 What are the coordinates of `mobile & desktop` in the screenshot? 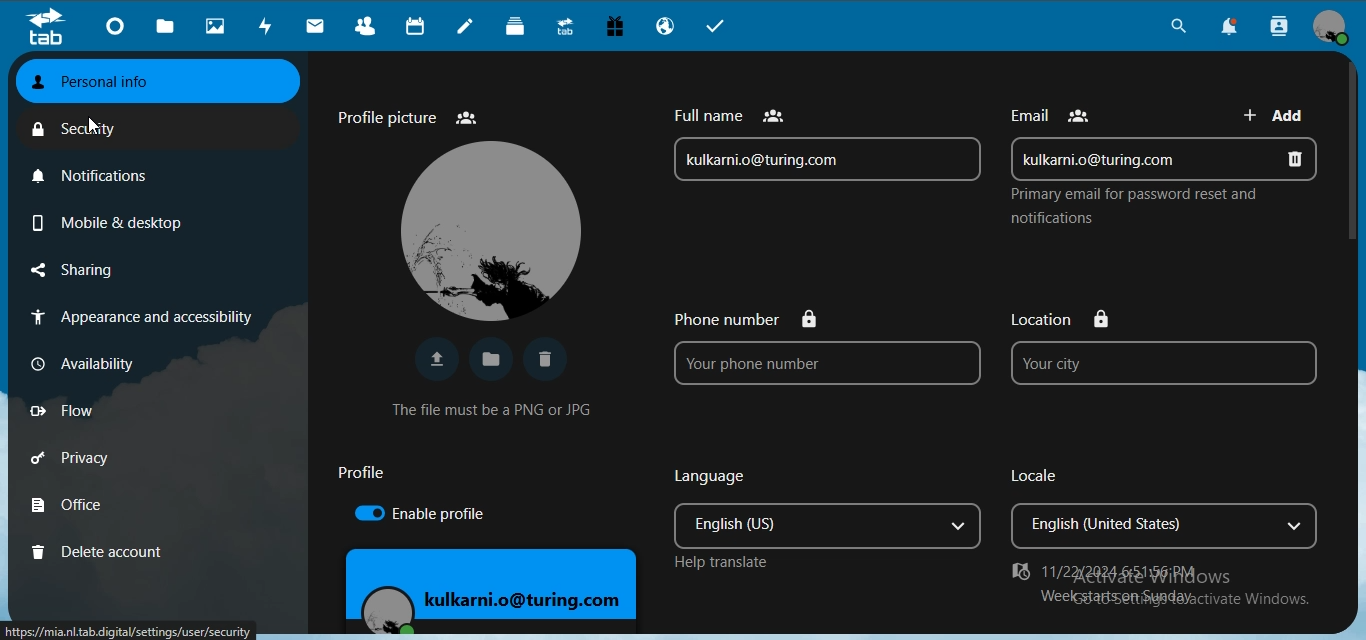 It's located at (104, 219).